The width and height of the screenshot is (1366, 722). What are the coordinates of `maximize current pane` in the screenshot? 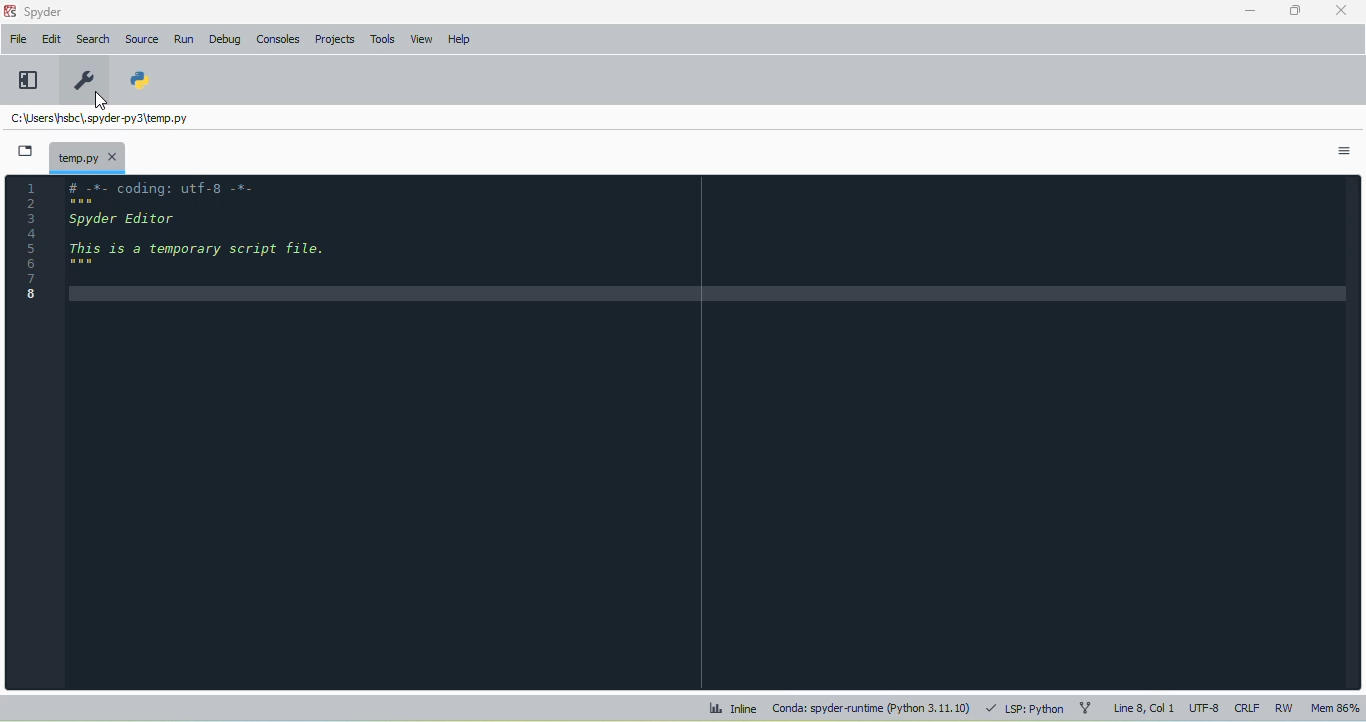 It's located at (29, 80).